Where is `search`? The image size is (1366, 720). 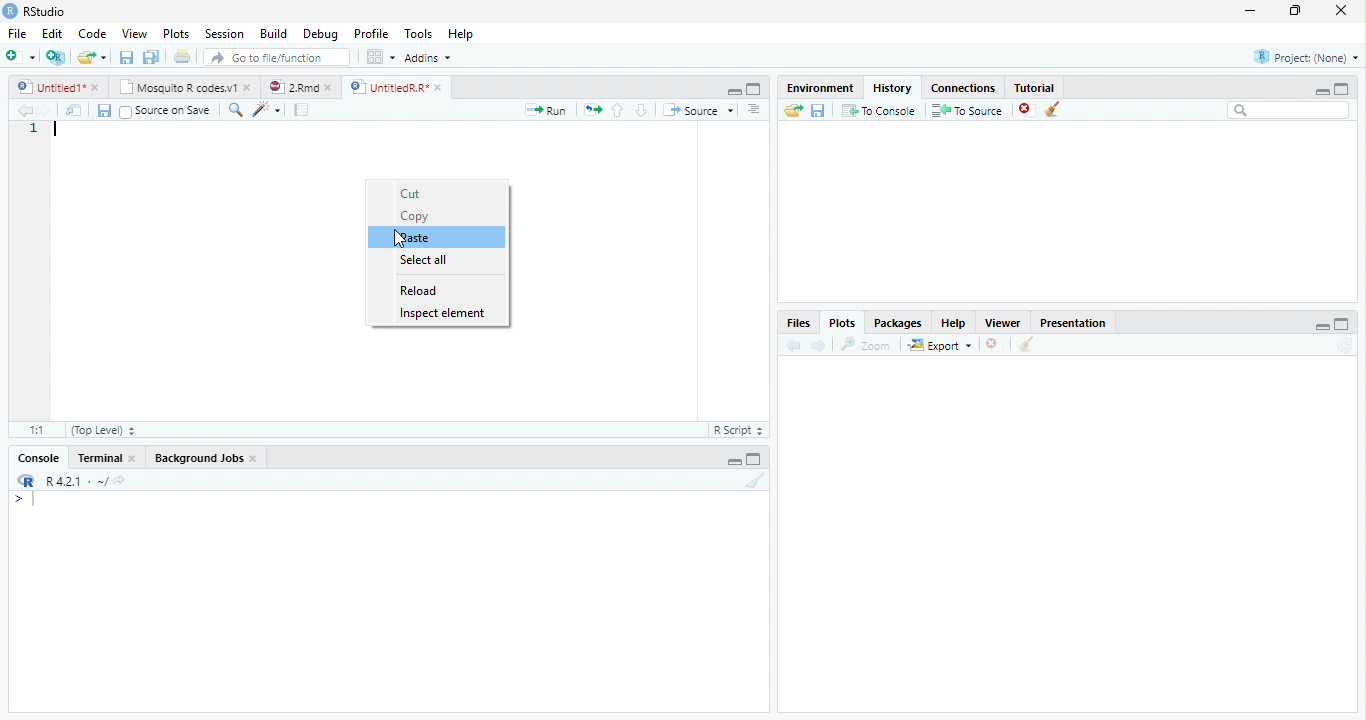
search is located at coordinates (232, 109).